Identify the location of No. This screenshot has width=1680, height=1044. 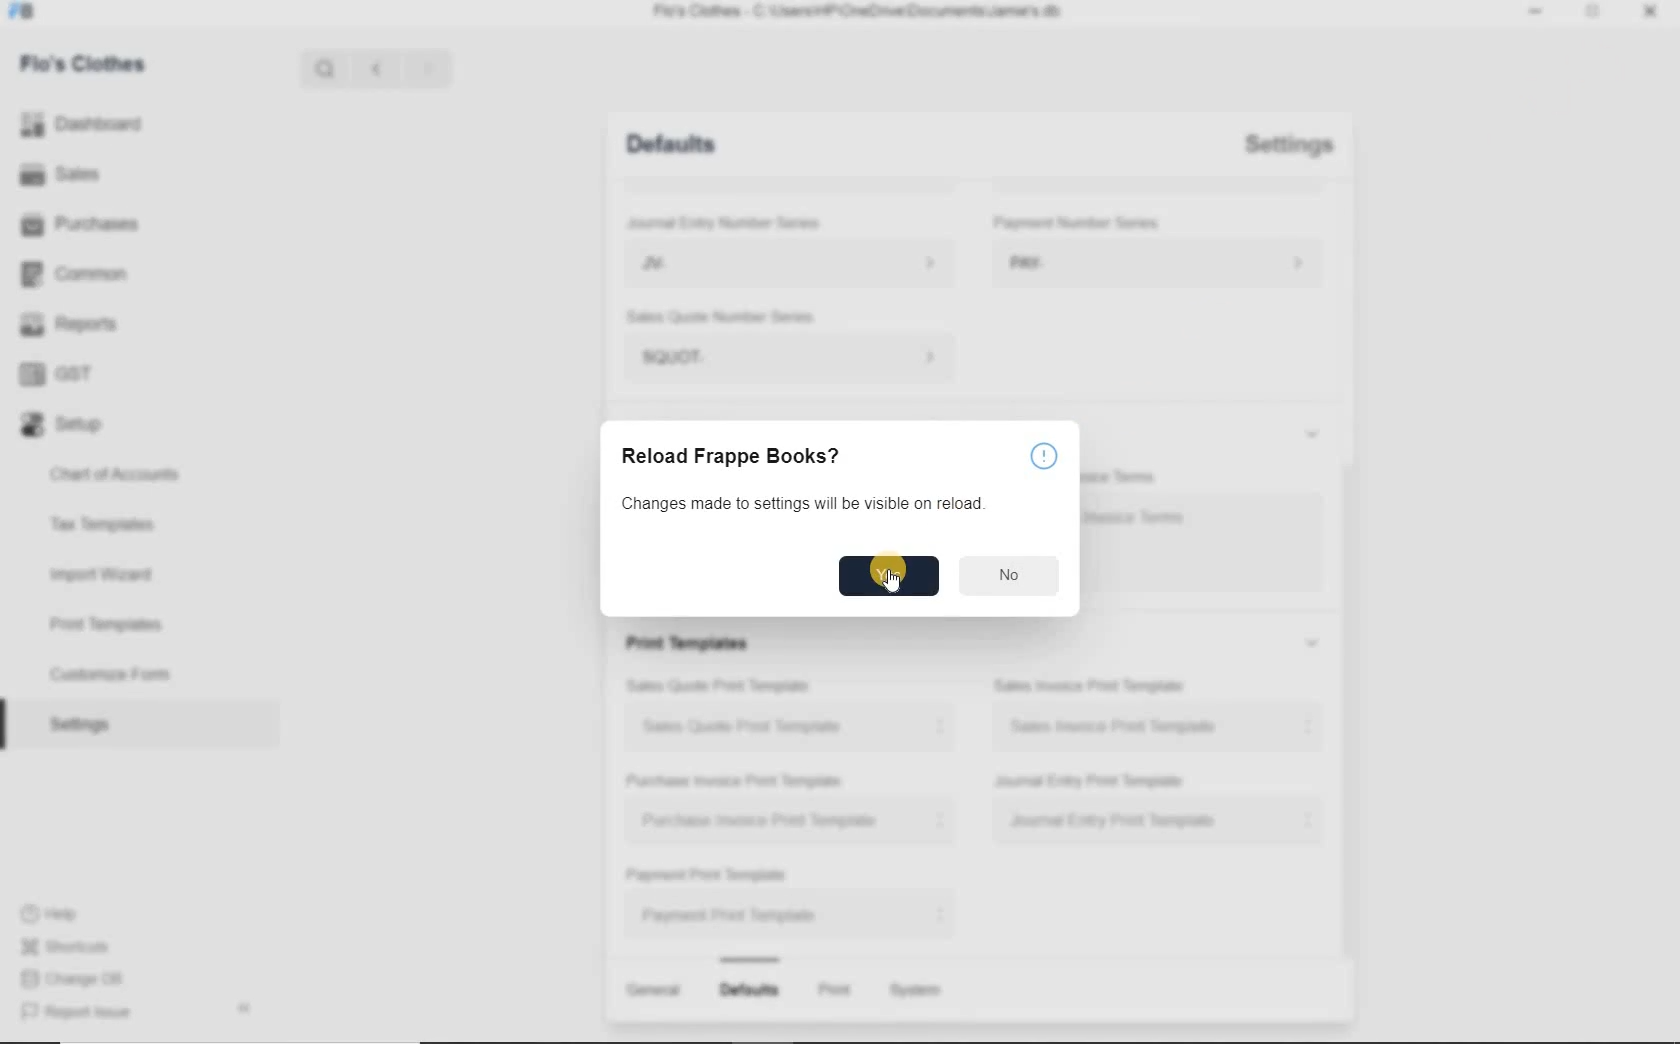
(1007, 575).